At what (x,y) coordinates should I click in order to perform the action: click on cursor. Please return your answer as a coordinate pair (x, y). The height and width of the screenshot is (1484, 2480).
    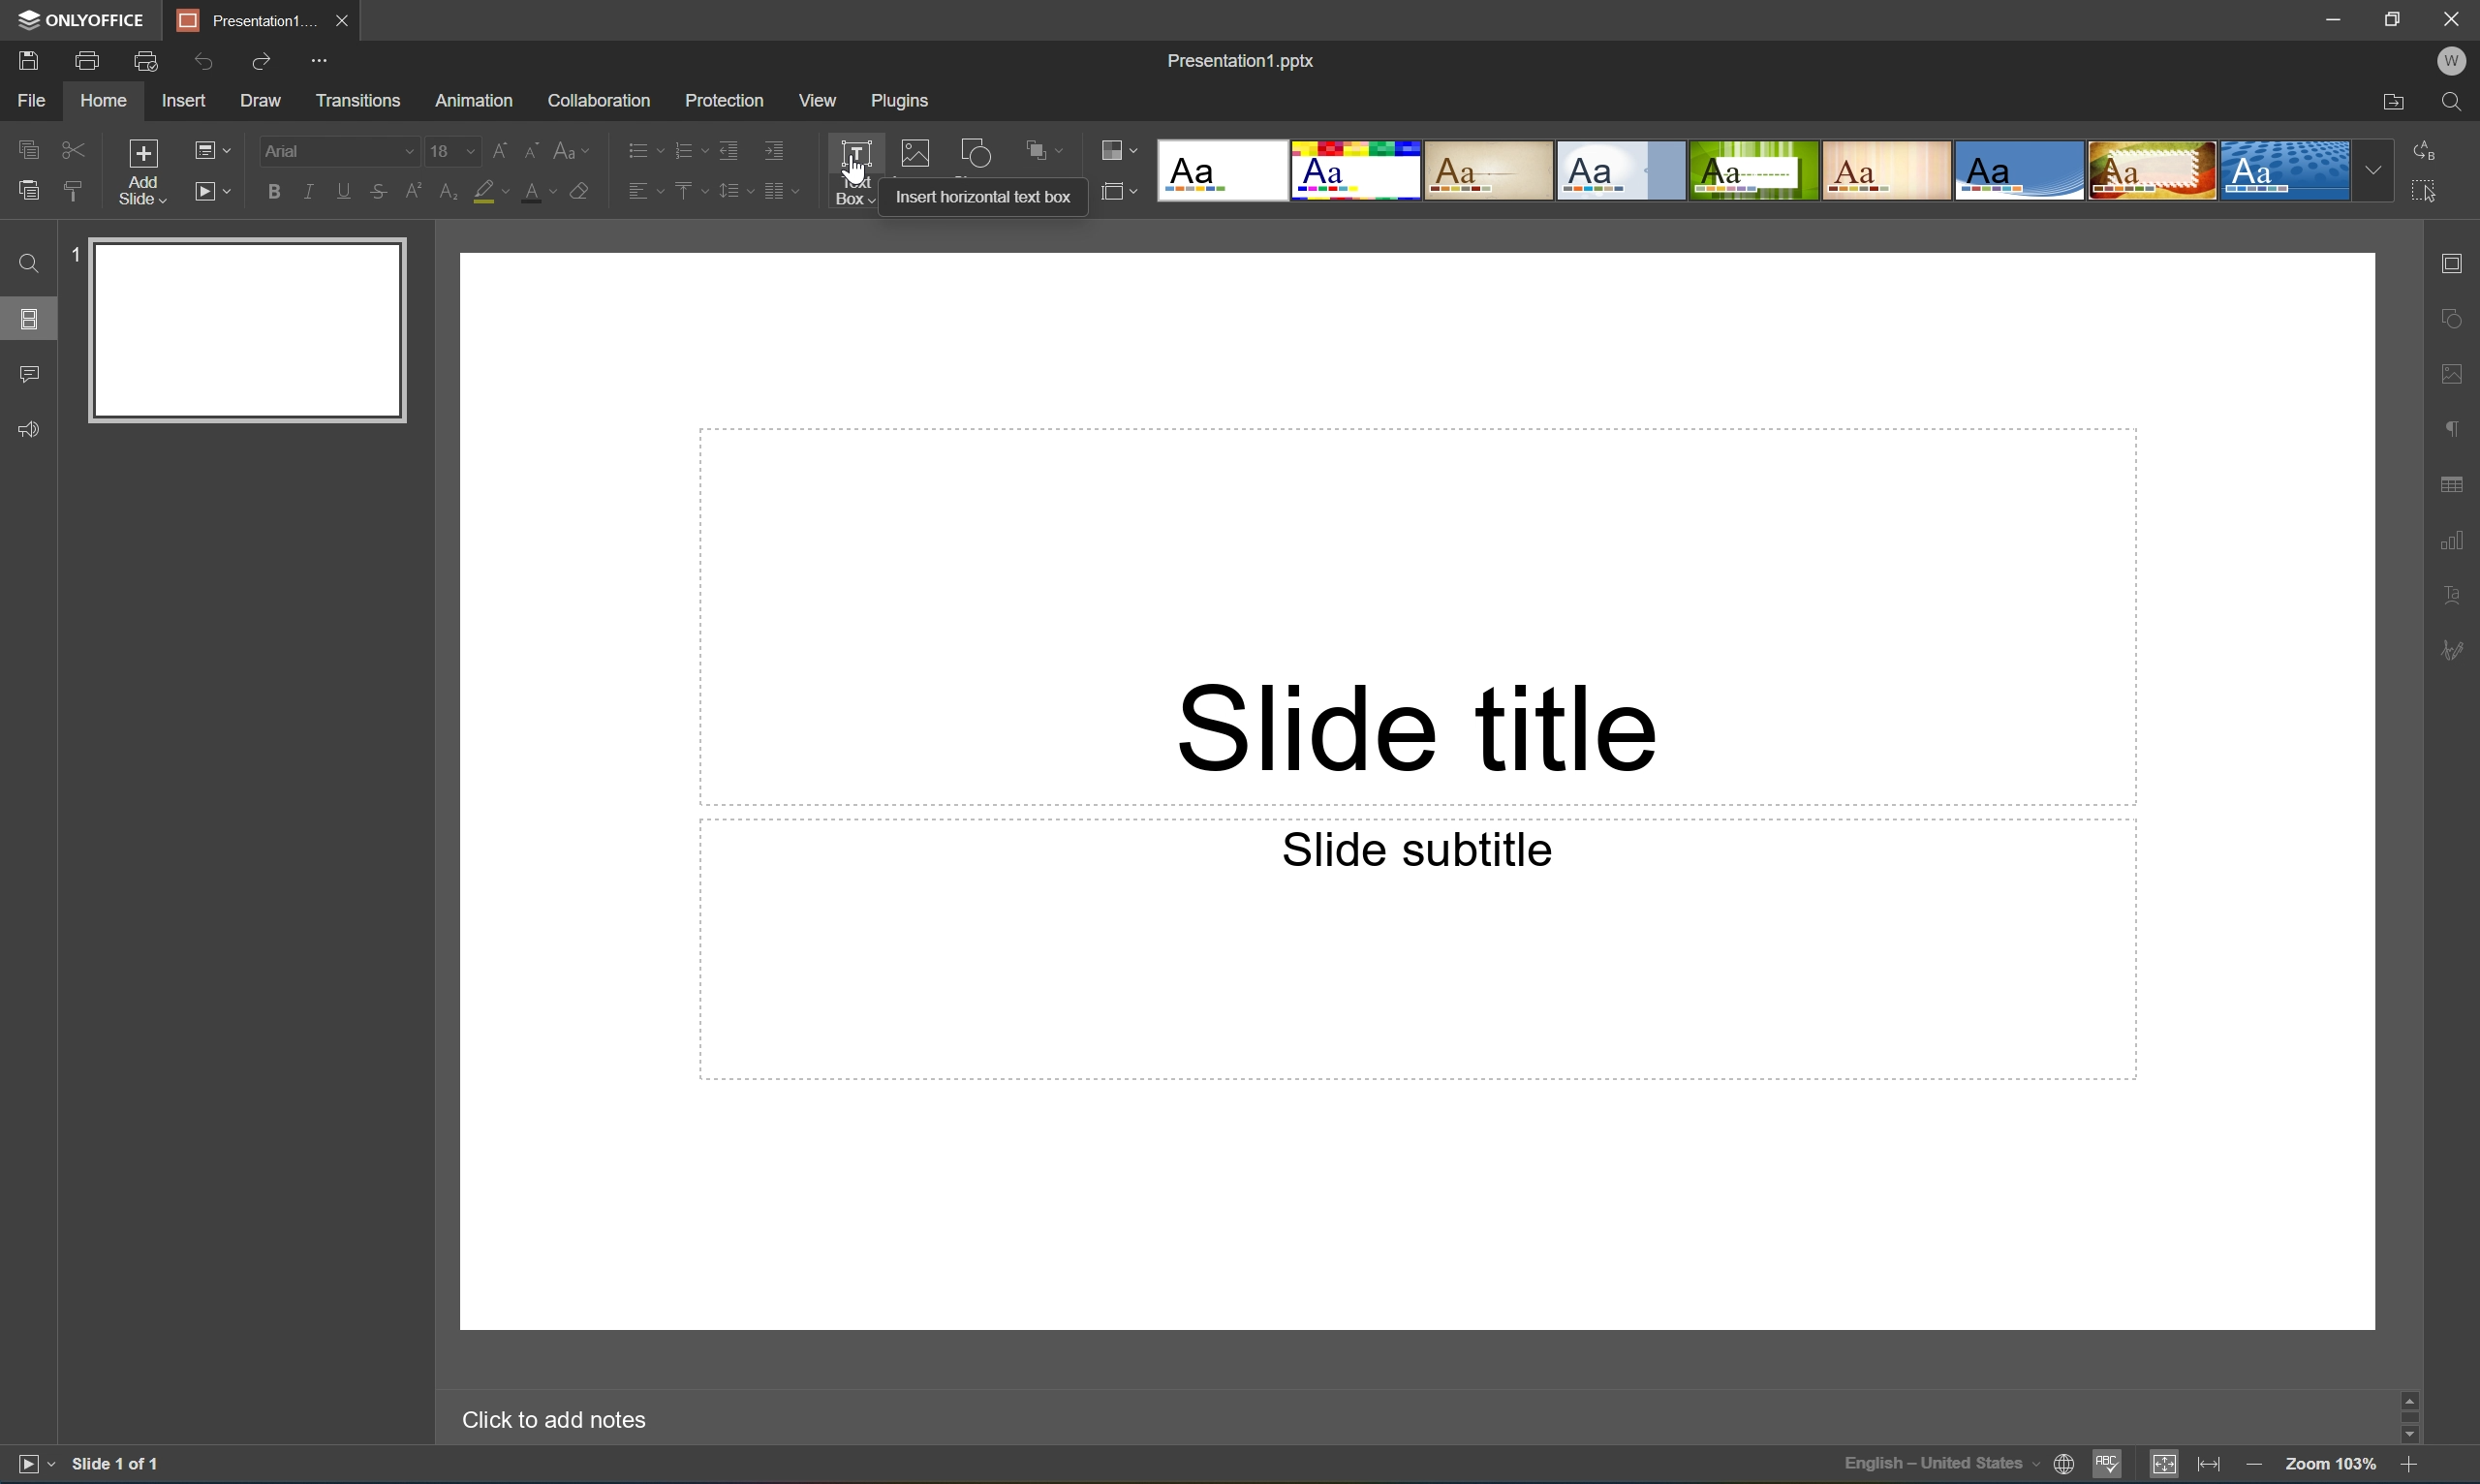
    Looking at the image, I should click on (853, 170).